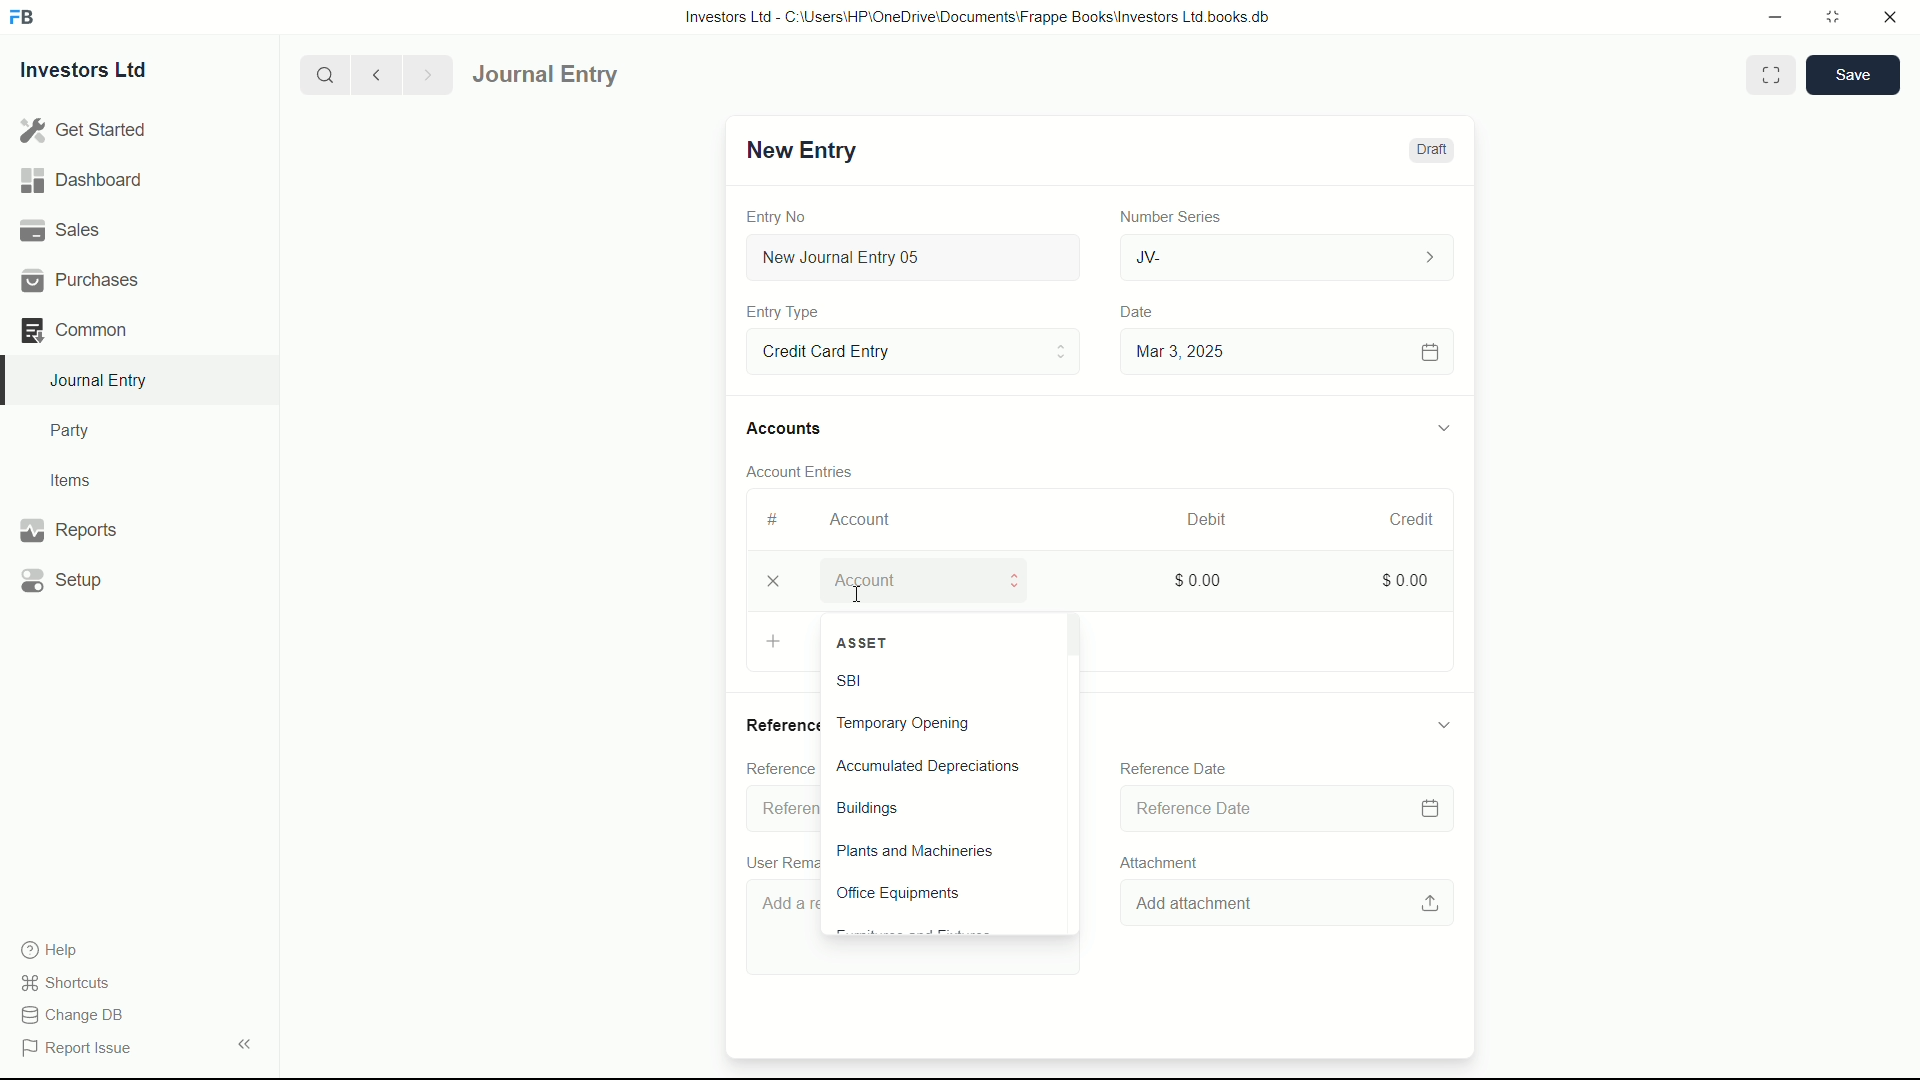 This screenshot has height=1080, width=1920. Describe the element at coordinates (1403, 520) in the screenshot. I see `Credit` at that location.